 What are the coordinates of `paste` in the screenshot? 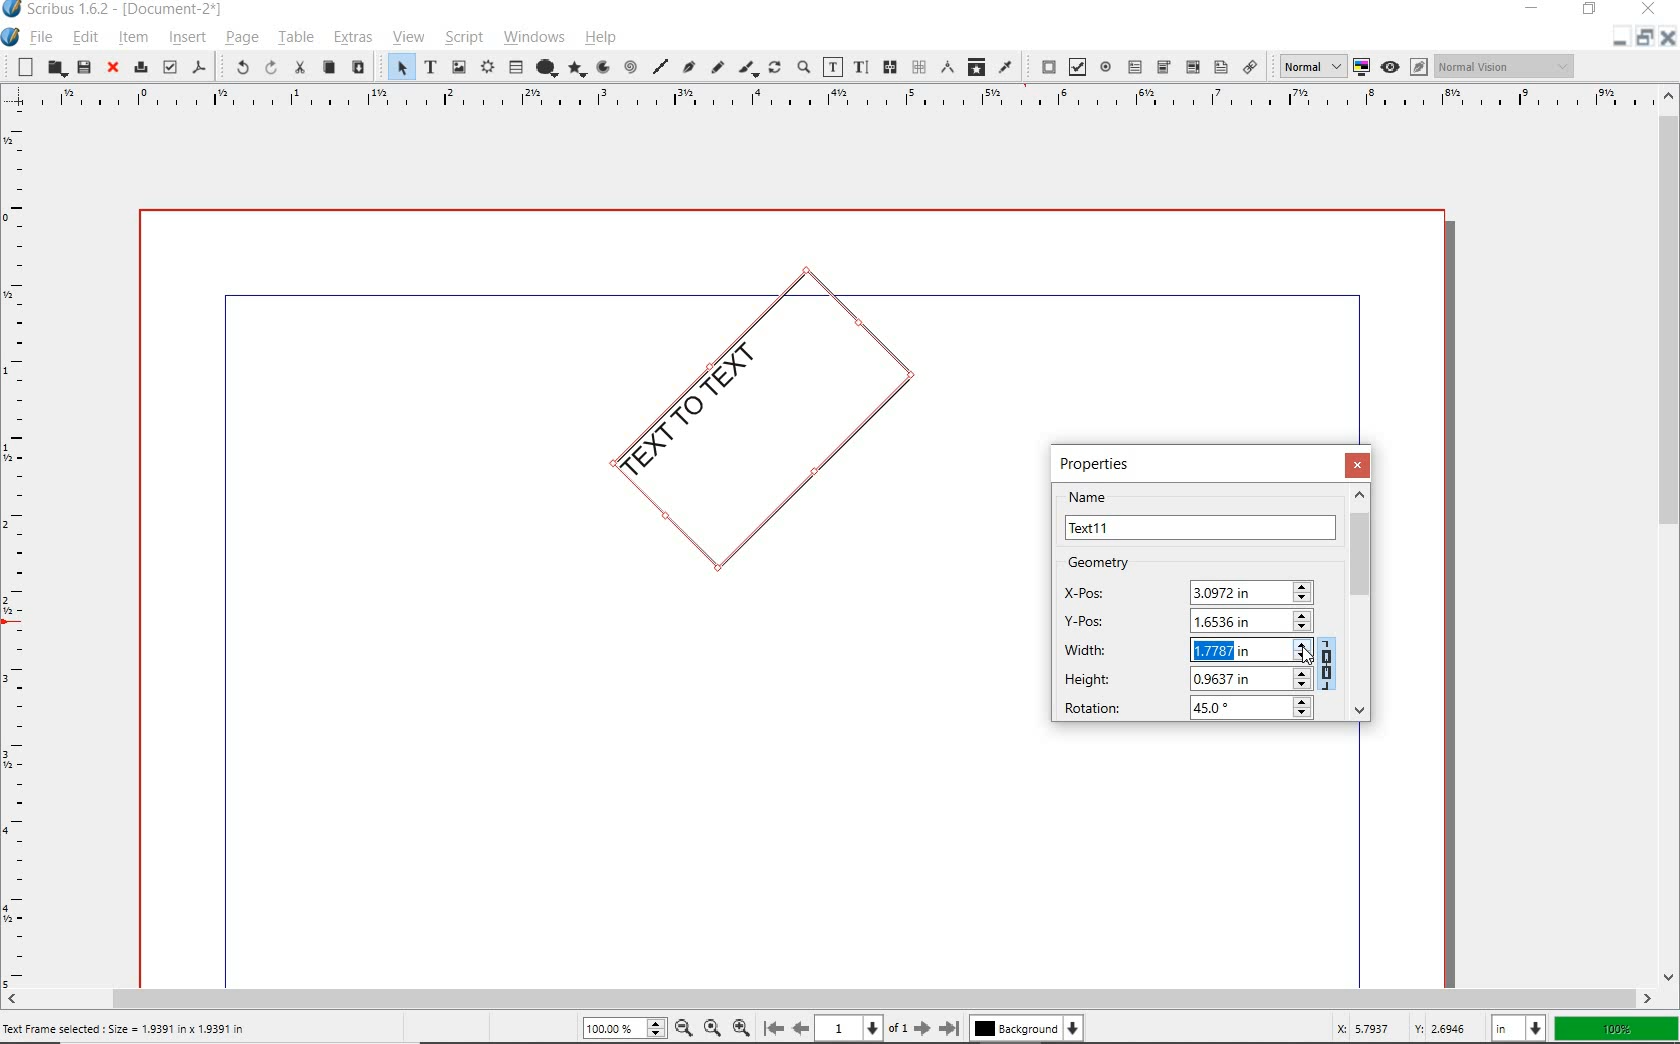 It's located at (358, 67).